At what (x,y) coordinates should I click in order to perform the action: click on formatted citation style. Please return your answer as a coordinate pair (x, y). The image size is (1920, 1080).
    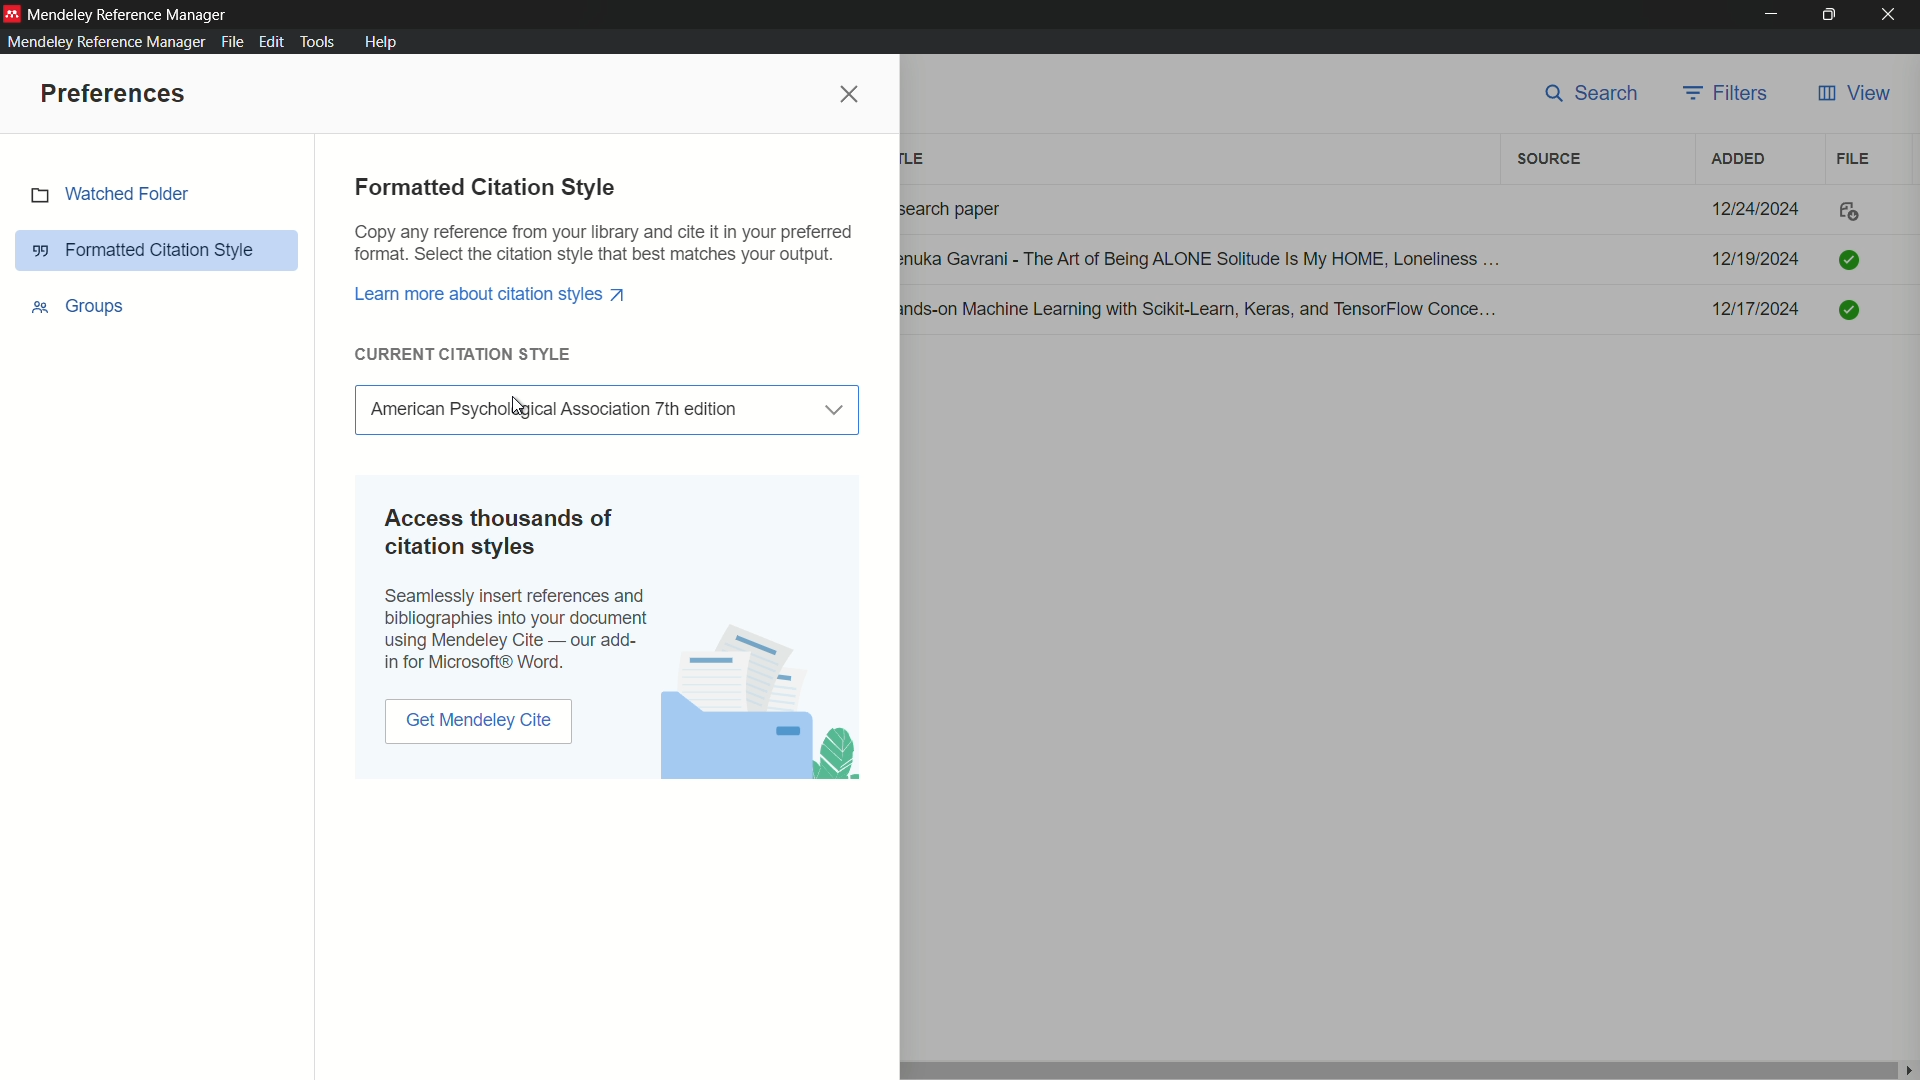
    Looking at the image, I should click on (157, 249).